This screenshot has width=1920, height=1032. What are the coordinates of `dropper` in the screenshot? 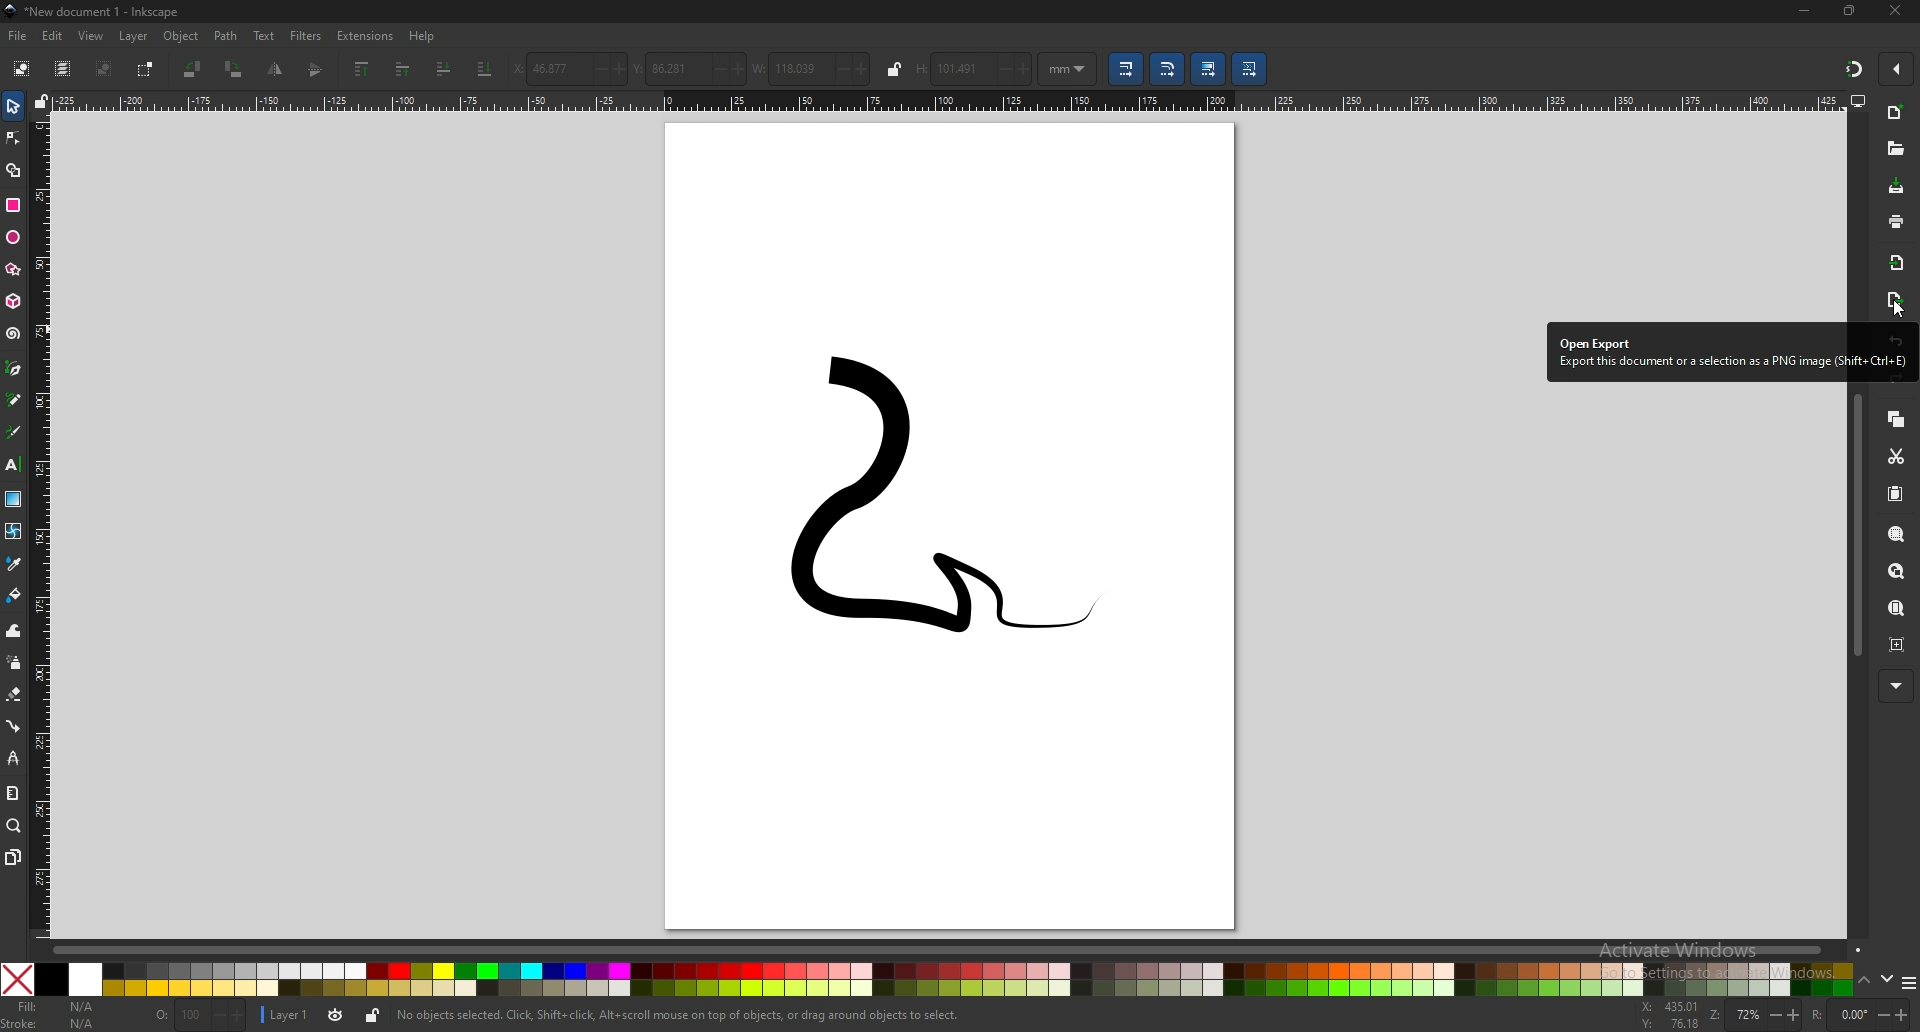 It's located at (14, 563).